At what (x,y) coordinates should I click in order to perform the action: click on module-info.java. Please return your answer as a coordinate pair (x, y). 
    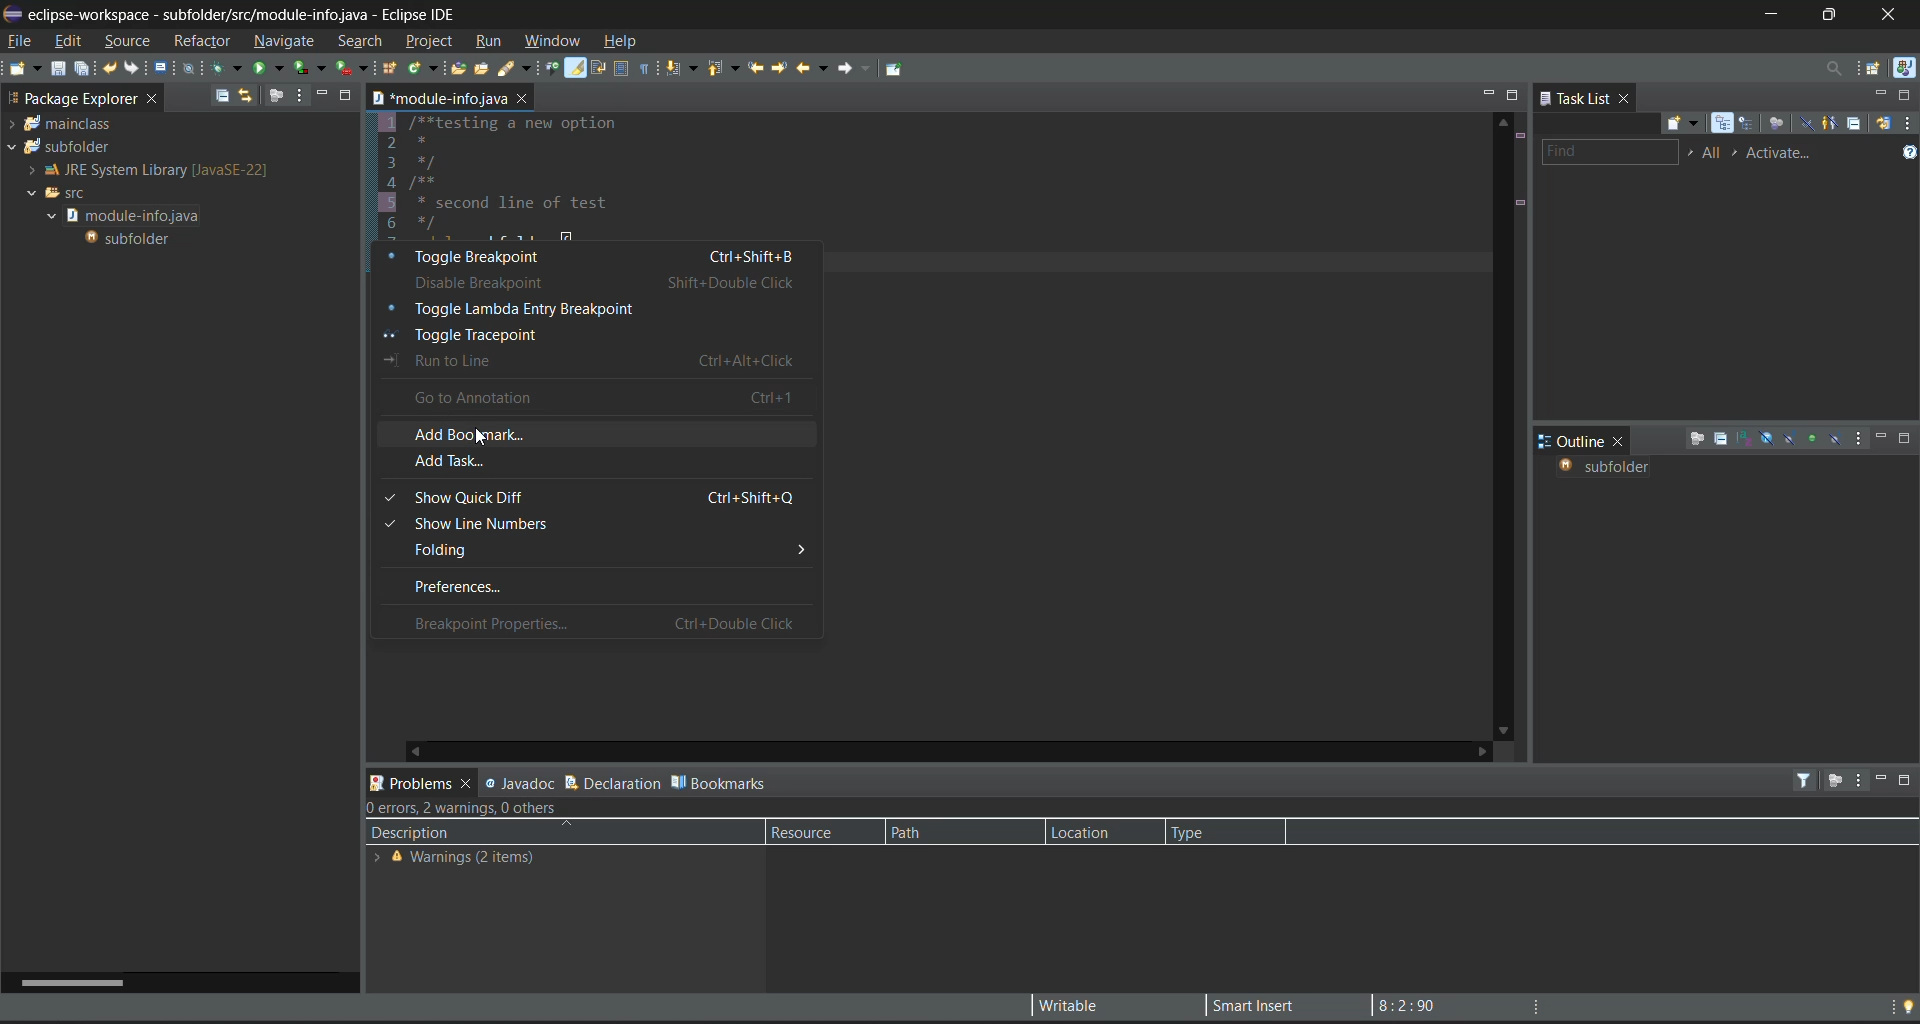
    Looking at the image, I should click on (131, 217).